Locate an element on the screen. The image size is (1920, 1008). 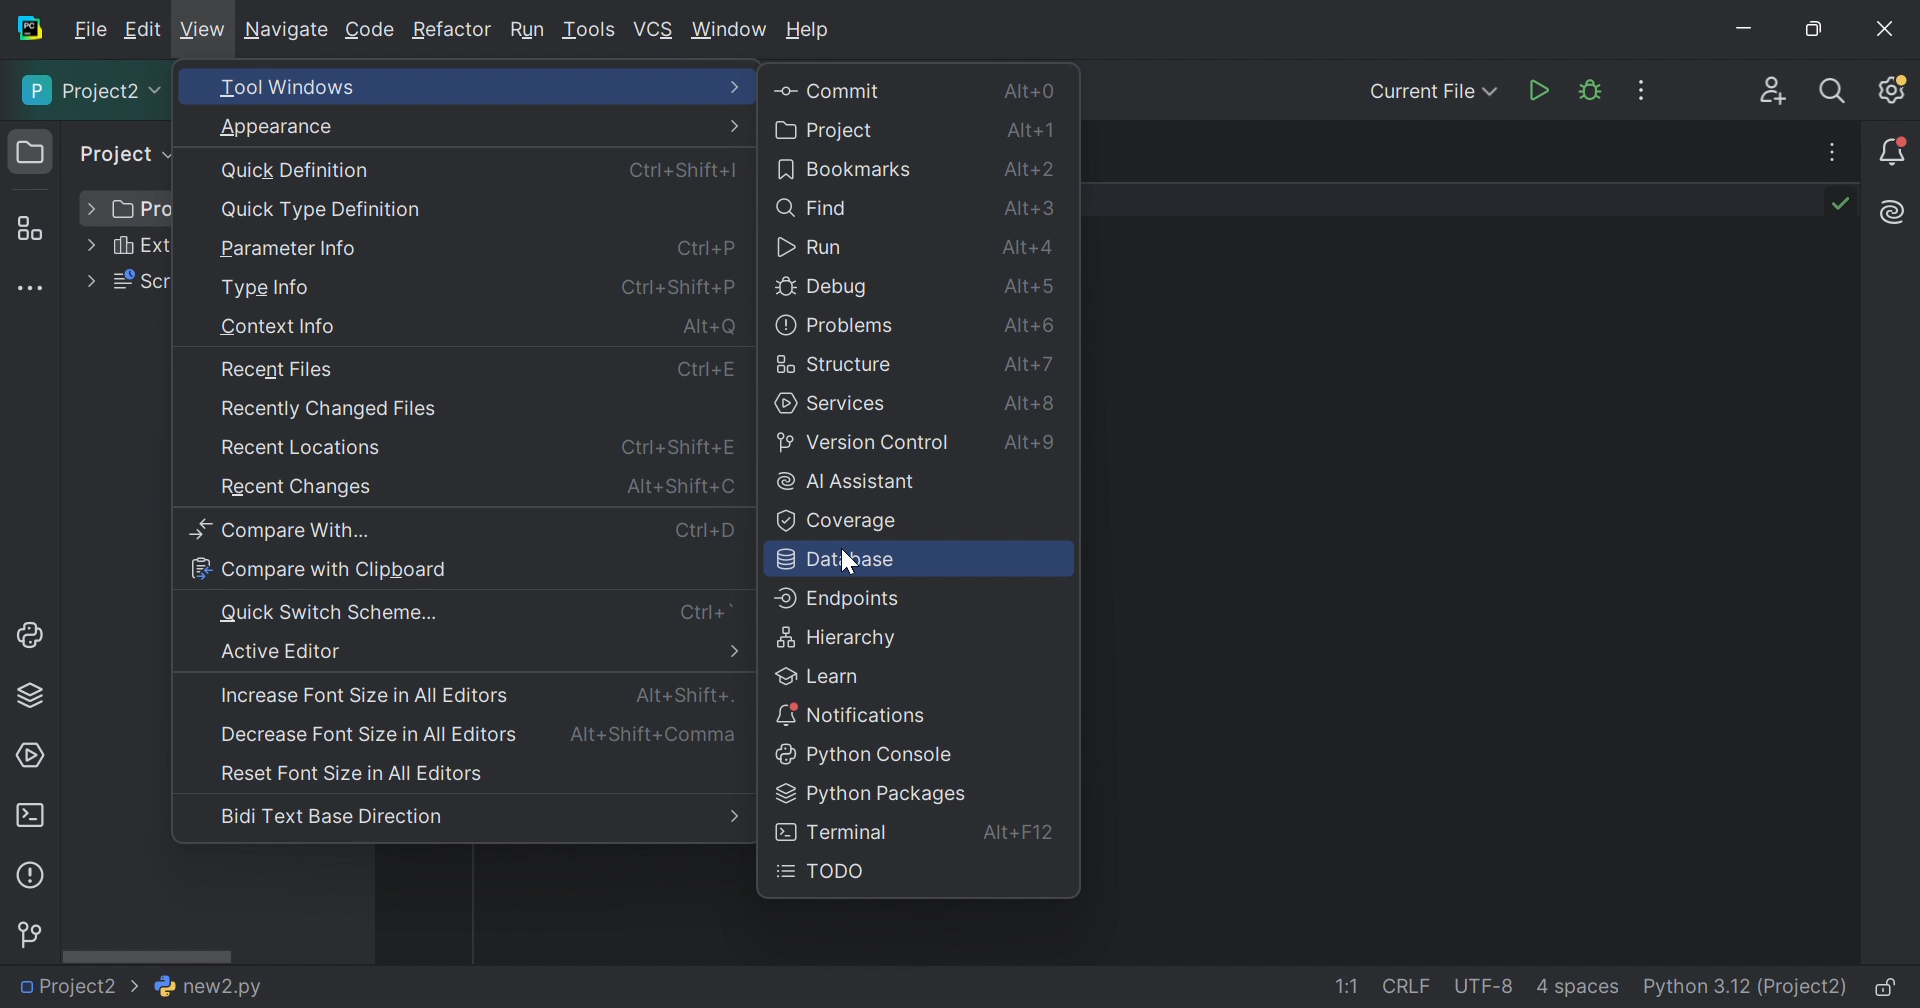
Alt+O is located at coordinates (708, 326).